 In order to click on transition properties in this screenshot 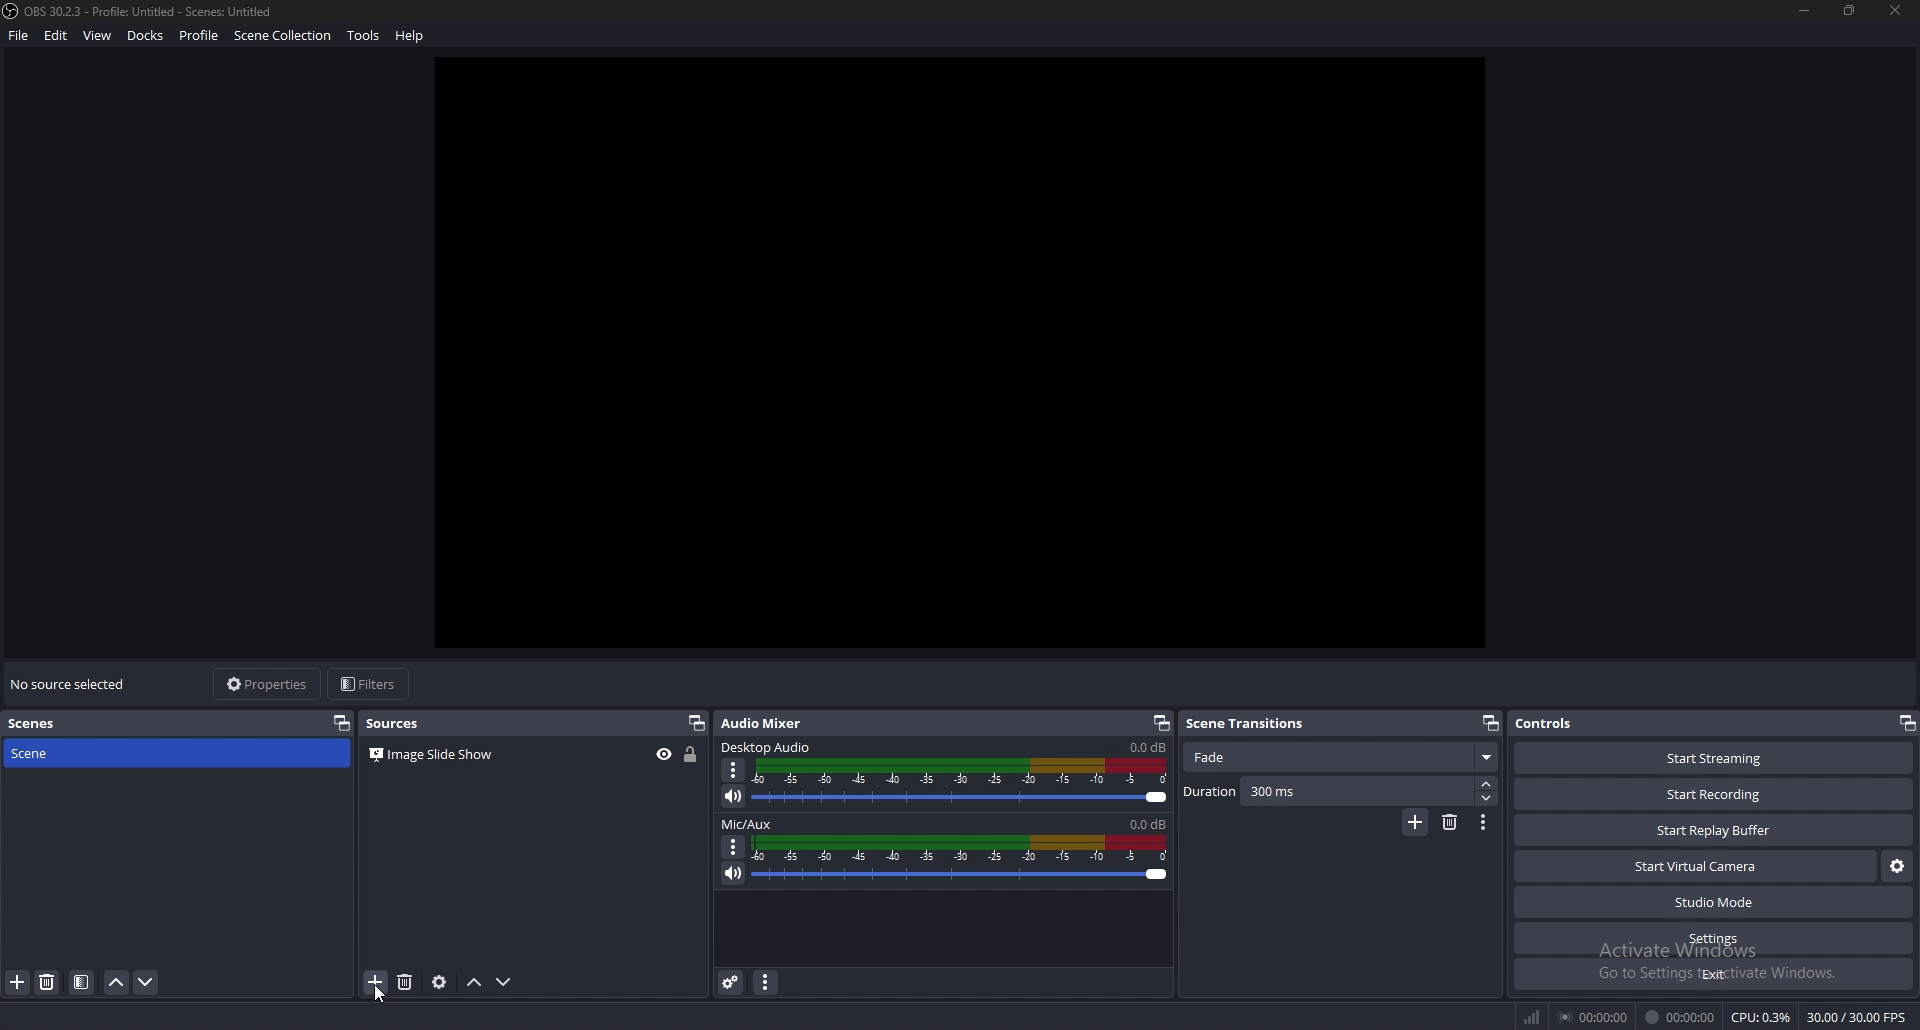, I will do `click(1482, 823)`.